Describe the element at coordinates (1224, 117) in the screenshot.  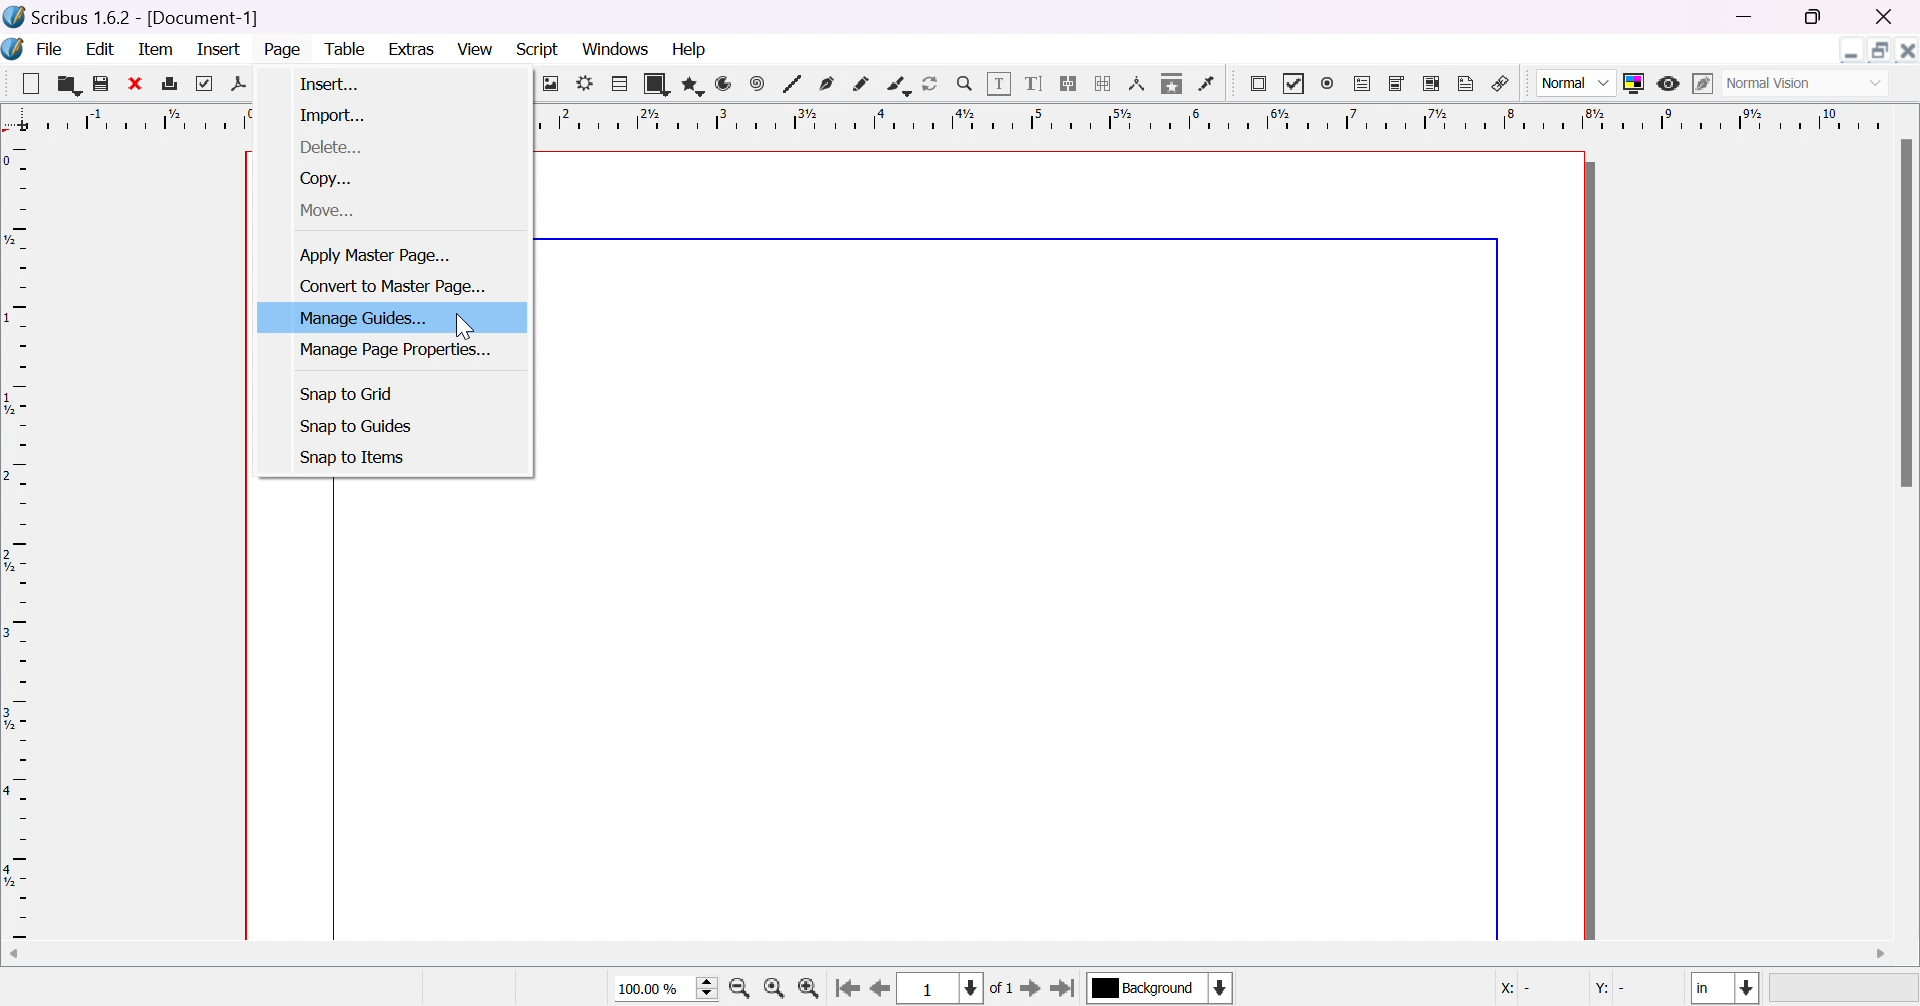
I see `ruler` at that location.